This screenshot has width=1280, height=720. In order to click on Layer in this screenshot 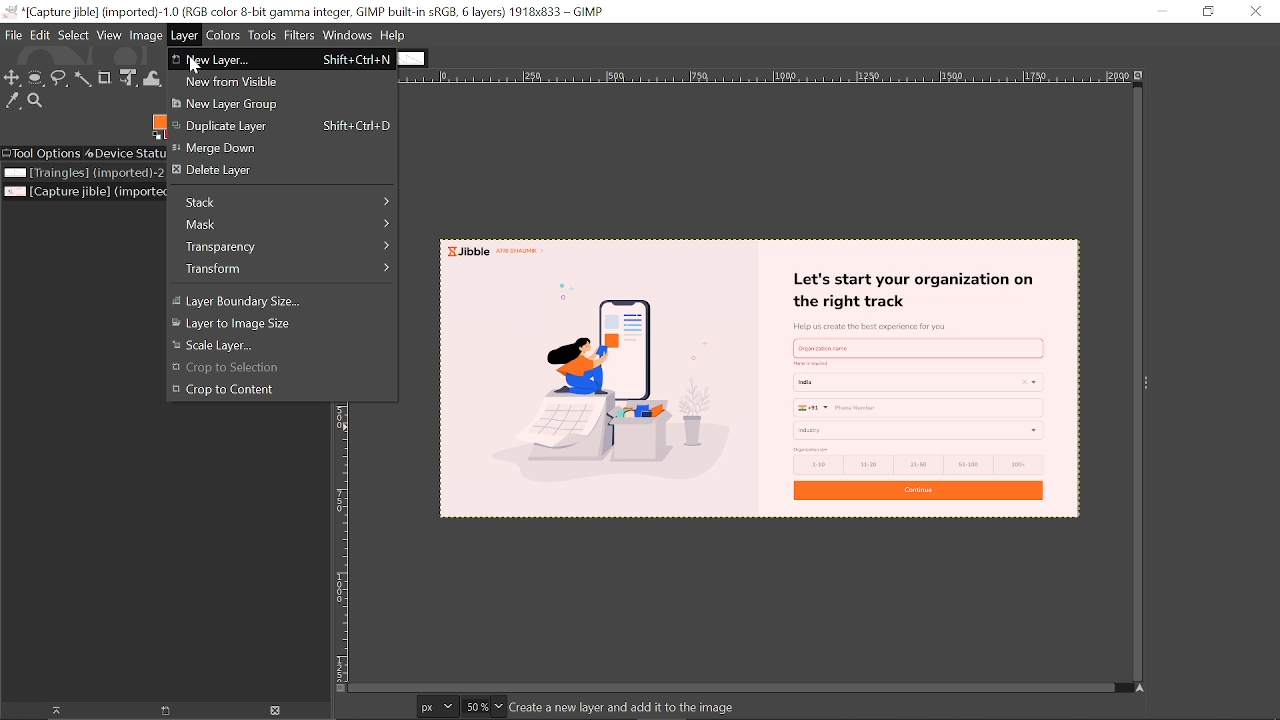, I will do `click(185, 35)`.